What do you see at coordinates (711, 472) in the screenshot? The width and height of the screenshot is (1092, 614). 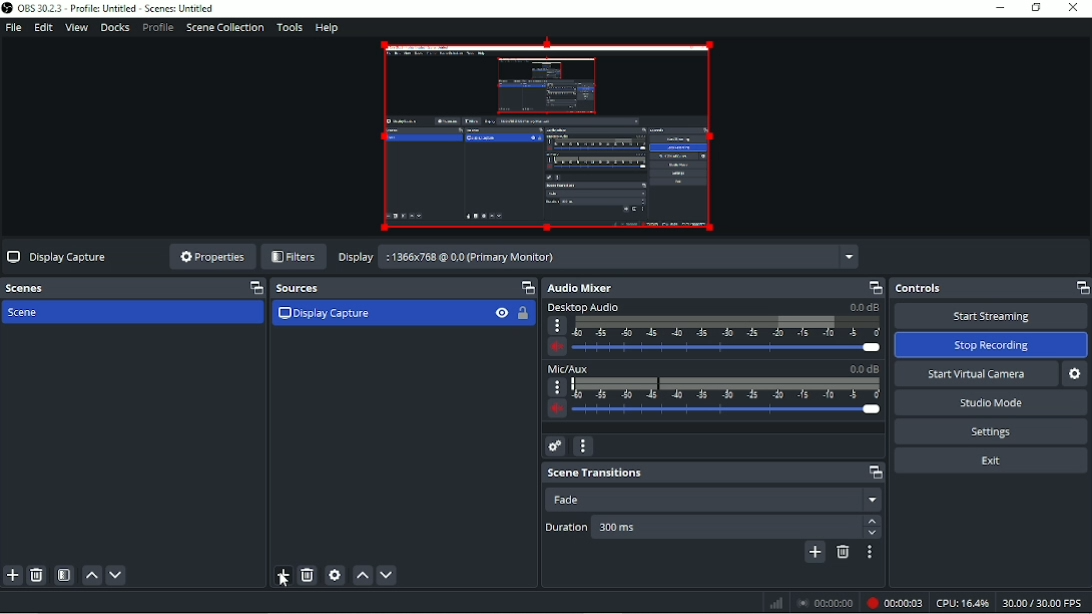 I see `Scene transitions` at bounding box center [711, 472].